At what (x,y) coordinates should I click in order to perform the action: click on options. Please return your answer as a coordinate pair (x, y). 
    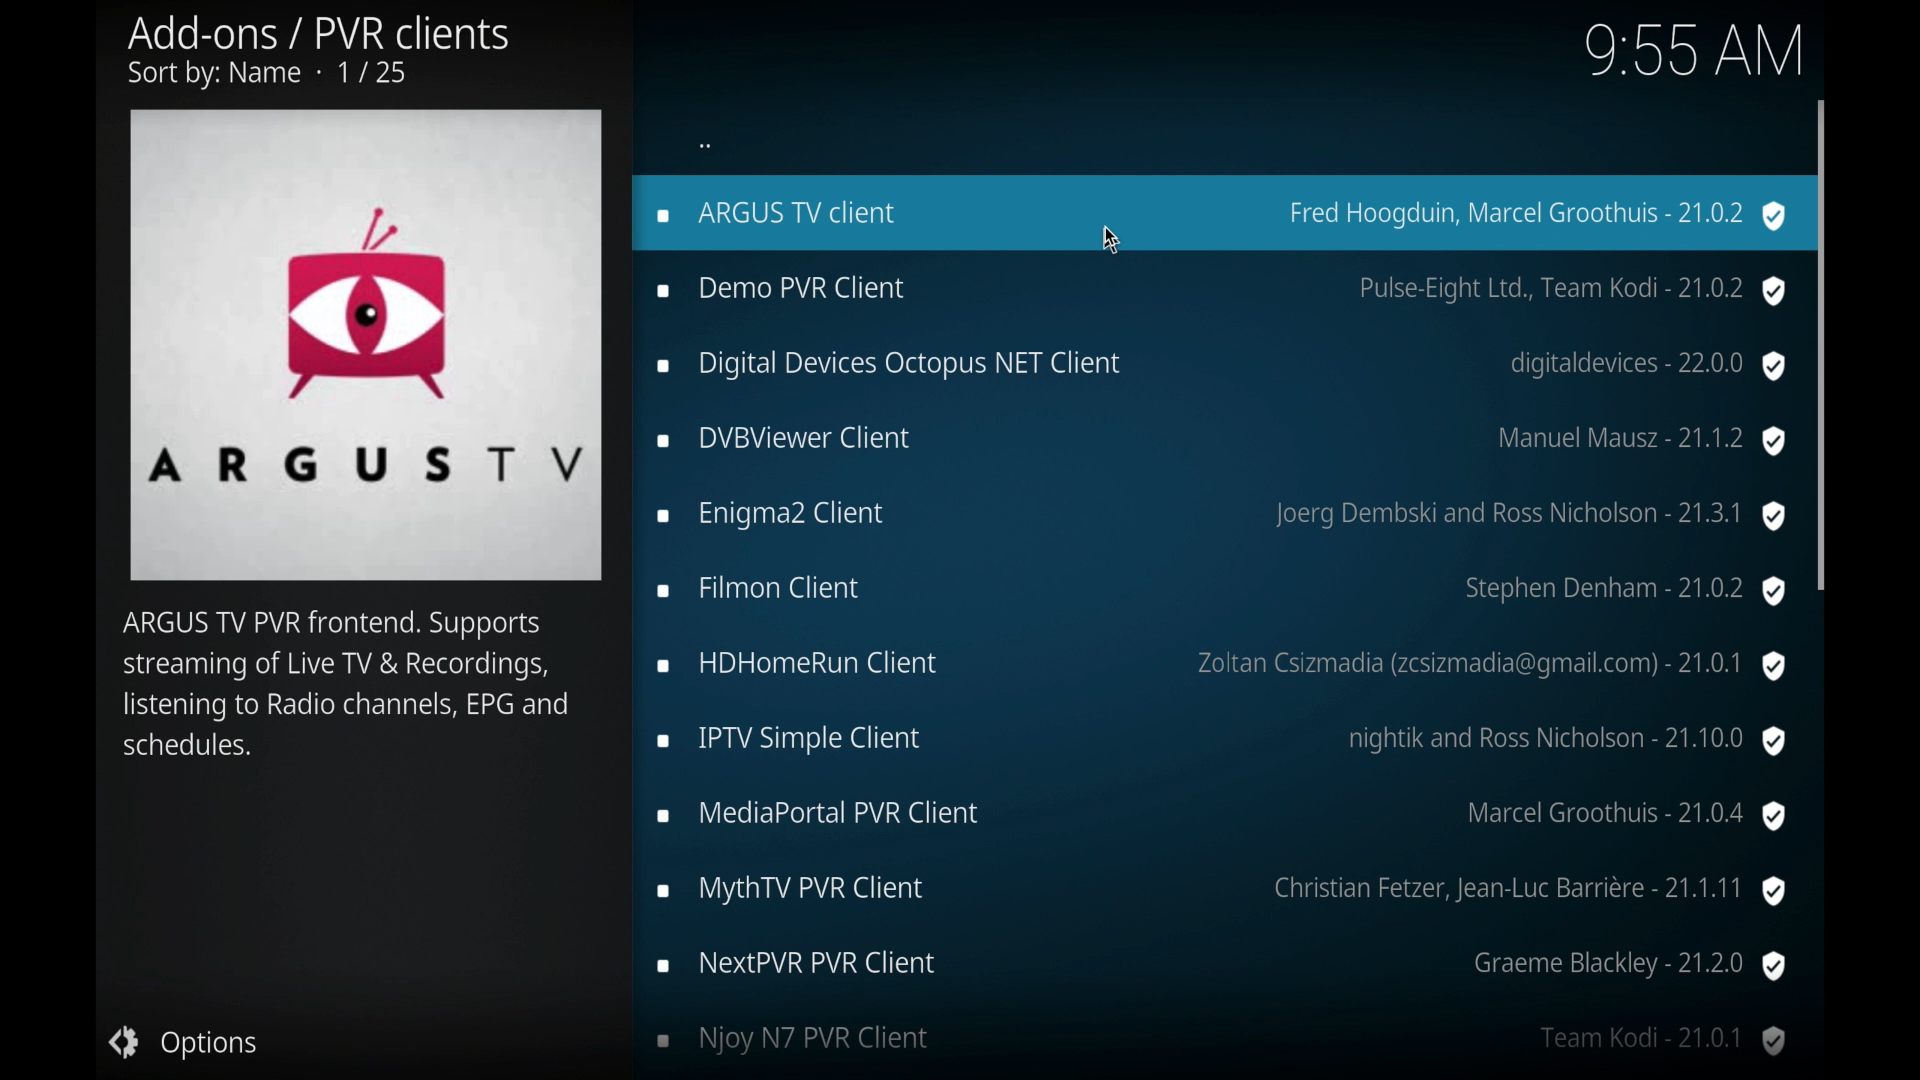
    Looking at the image, I should click on (184, 1043).